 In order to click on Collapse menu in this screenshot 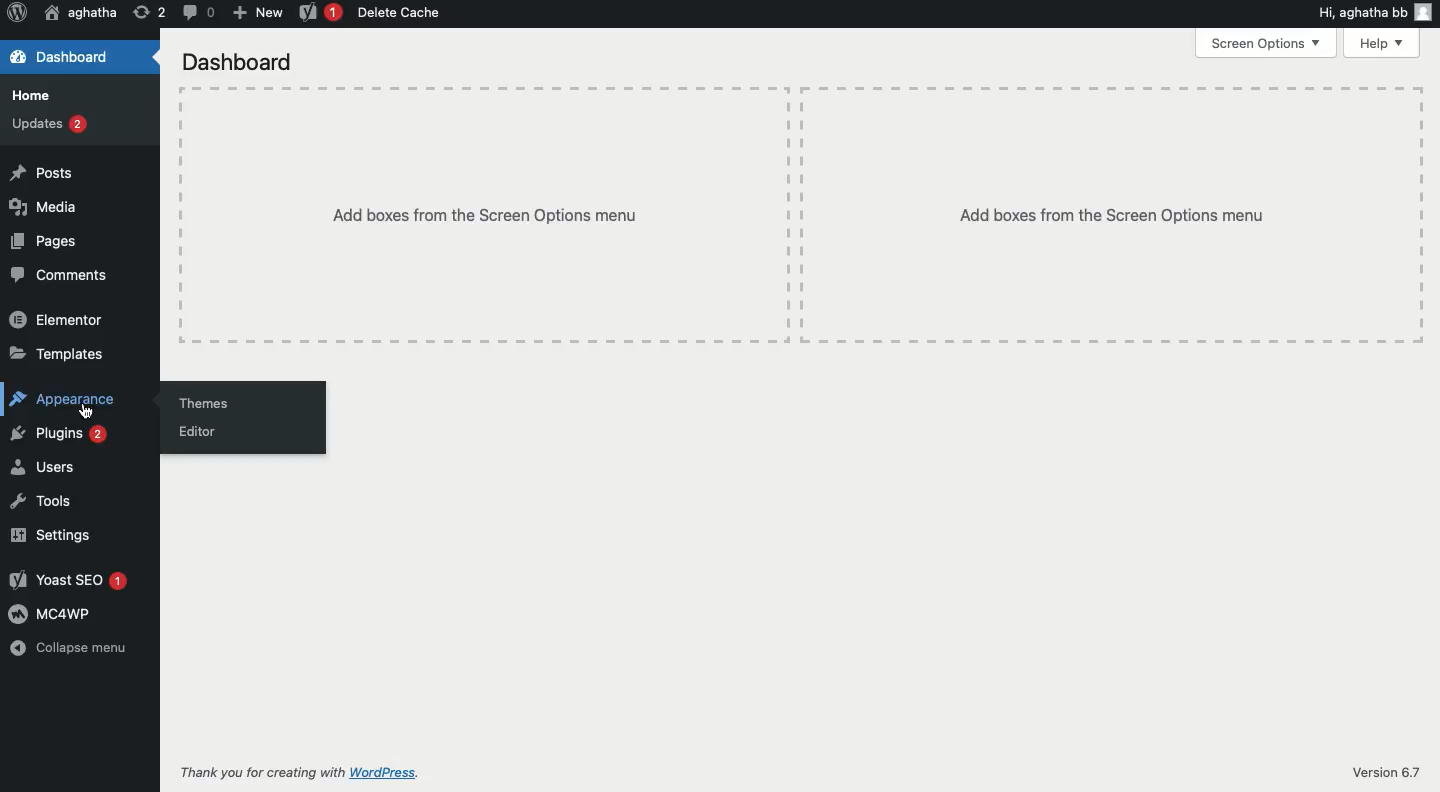, I will do `click(68, 649)`.